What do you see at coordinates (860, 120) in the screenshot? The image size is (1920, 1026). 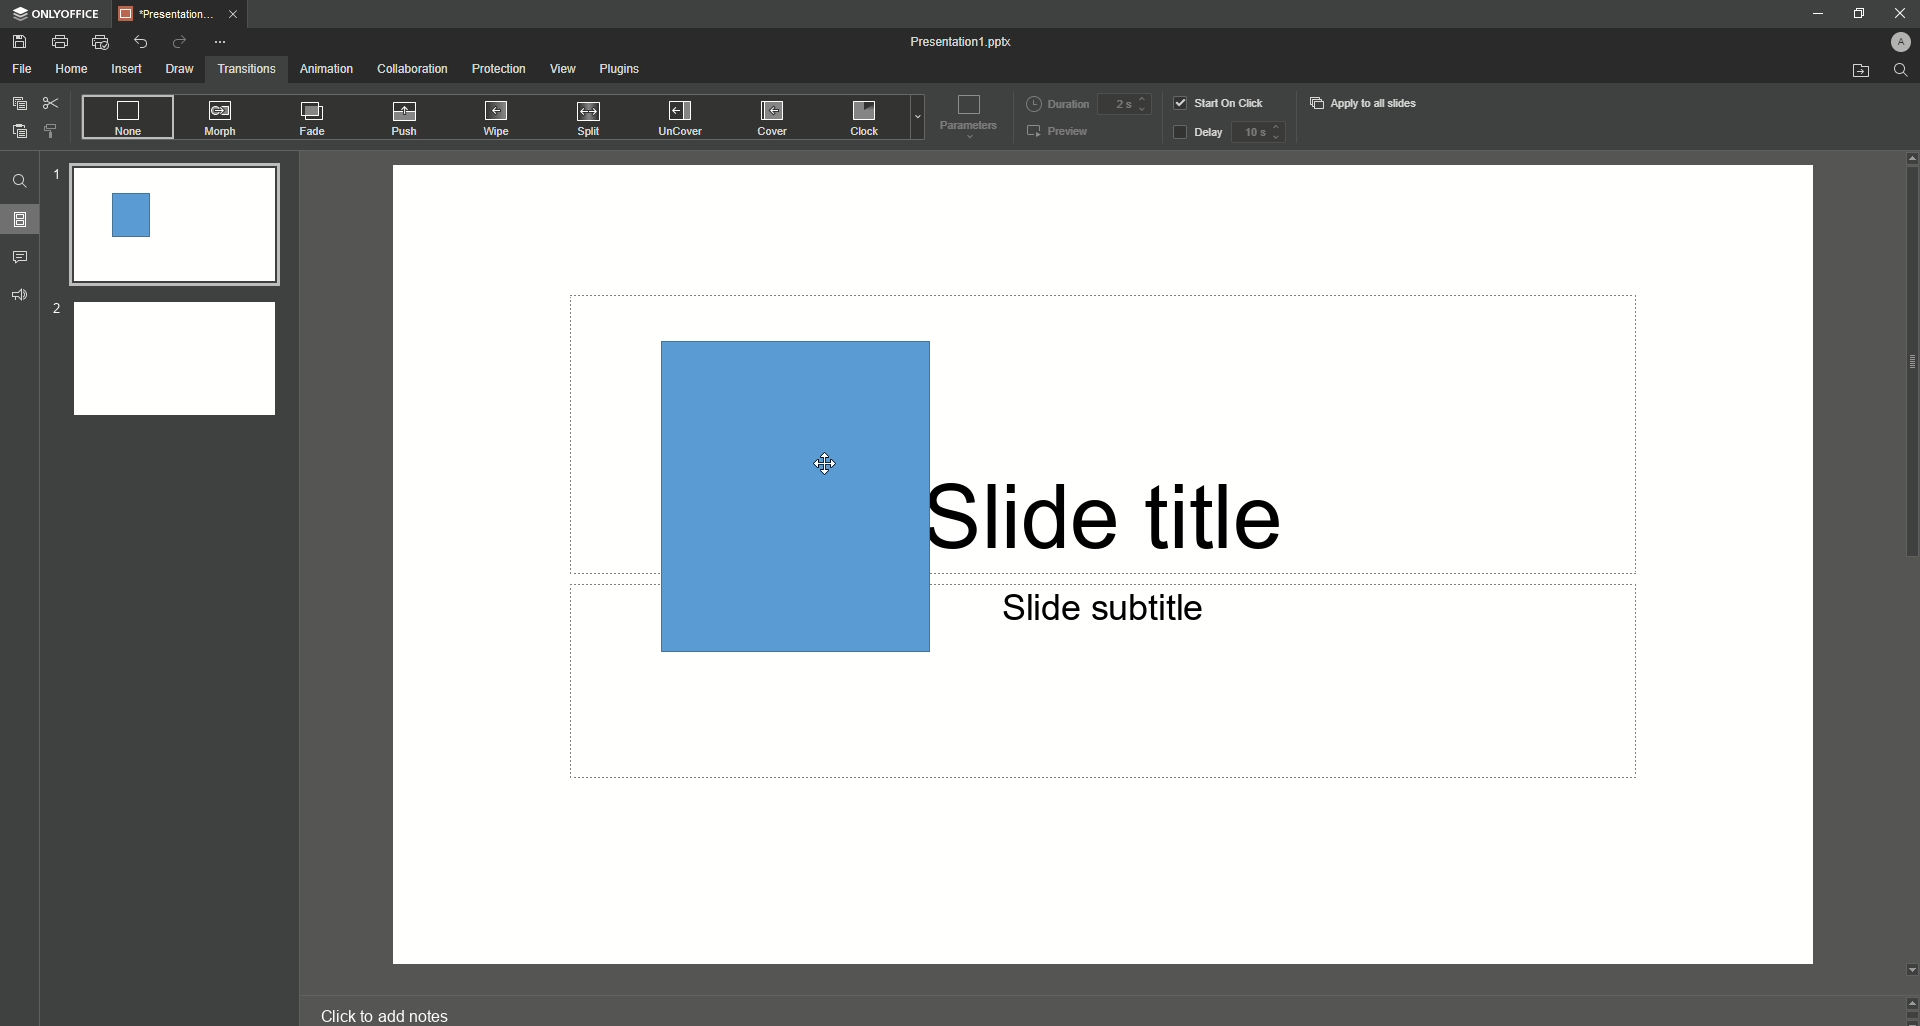 I see `Clock` at bounding box center [860, 120].